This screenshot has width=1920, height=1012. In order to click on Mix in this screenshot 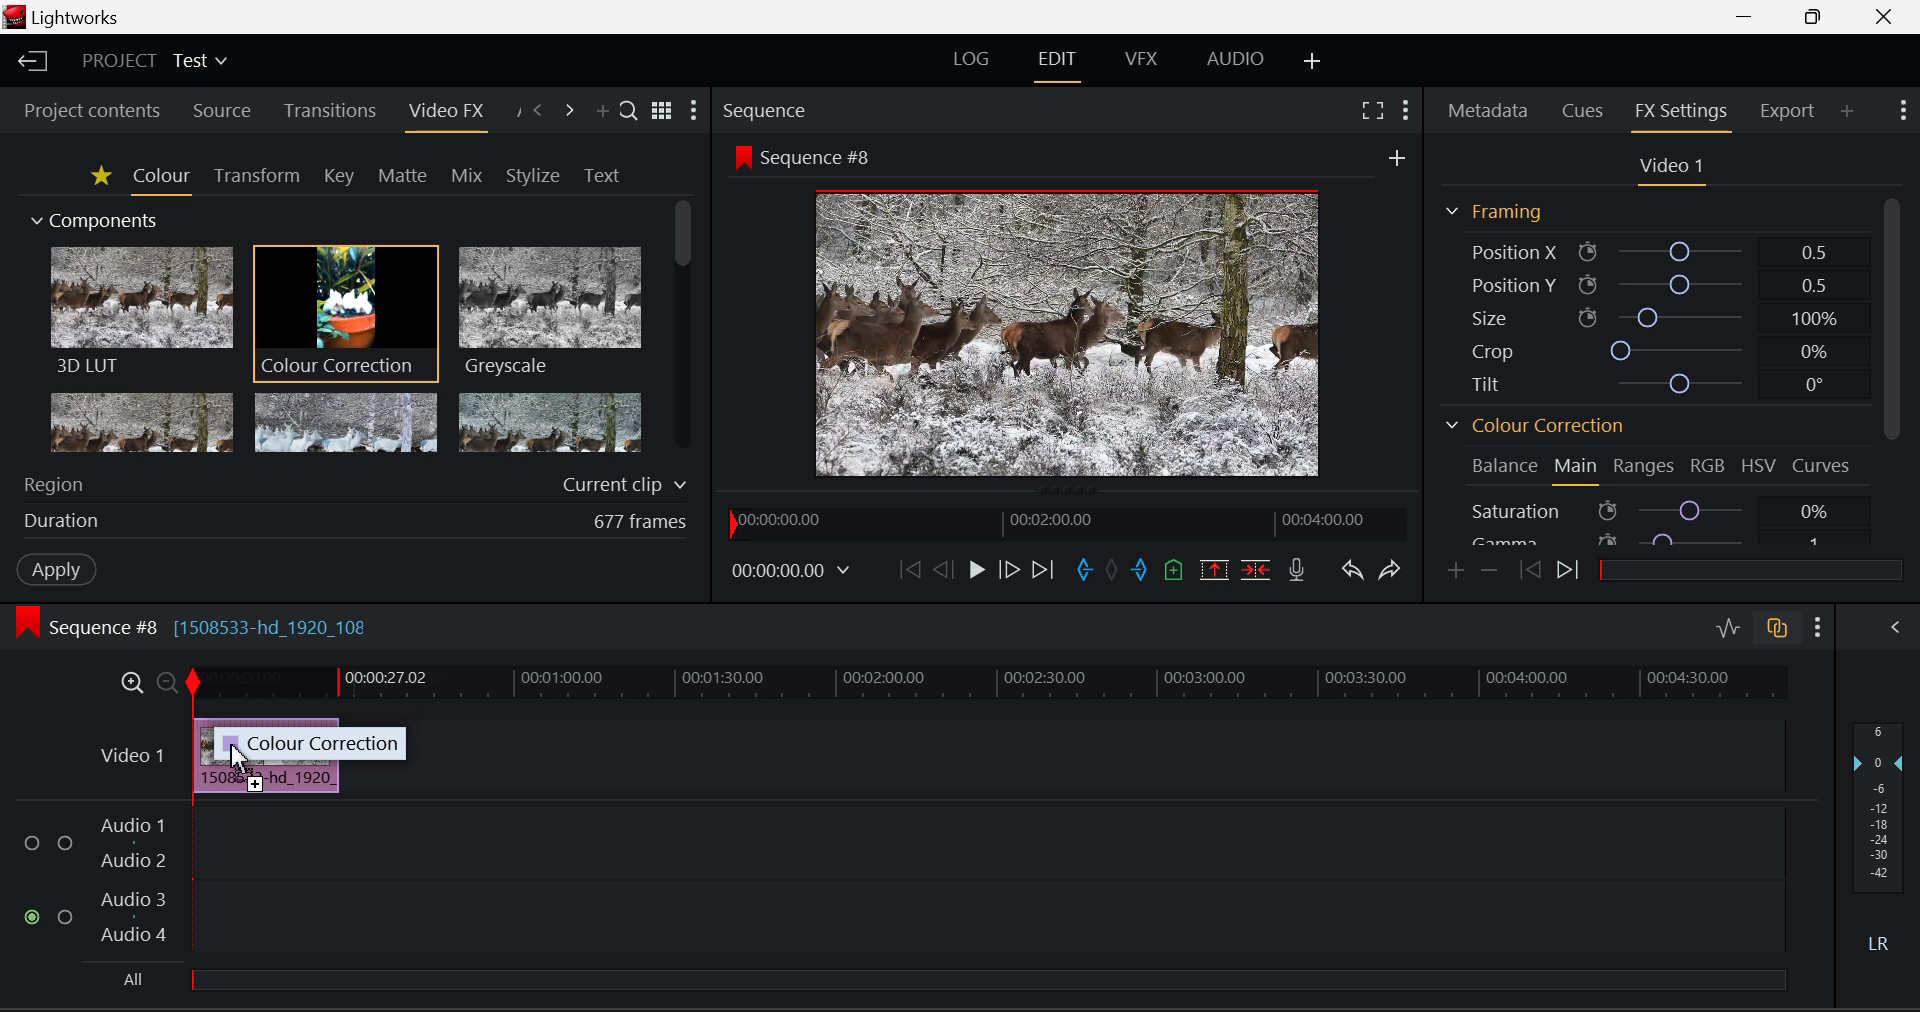, I will do `click(468, 174)`.